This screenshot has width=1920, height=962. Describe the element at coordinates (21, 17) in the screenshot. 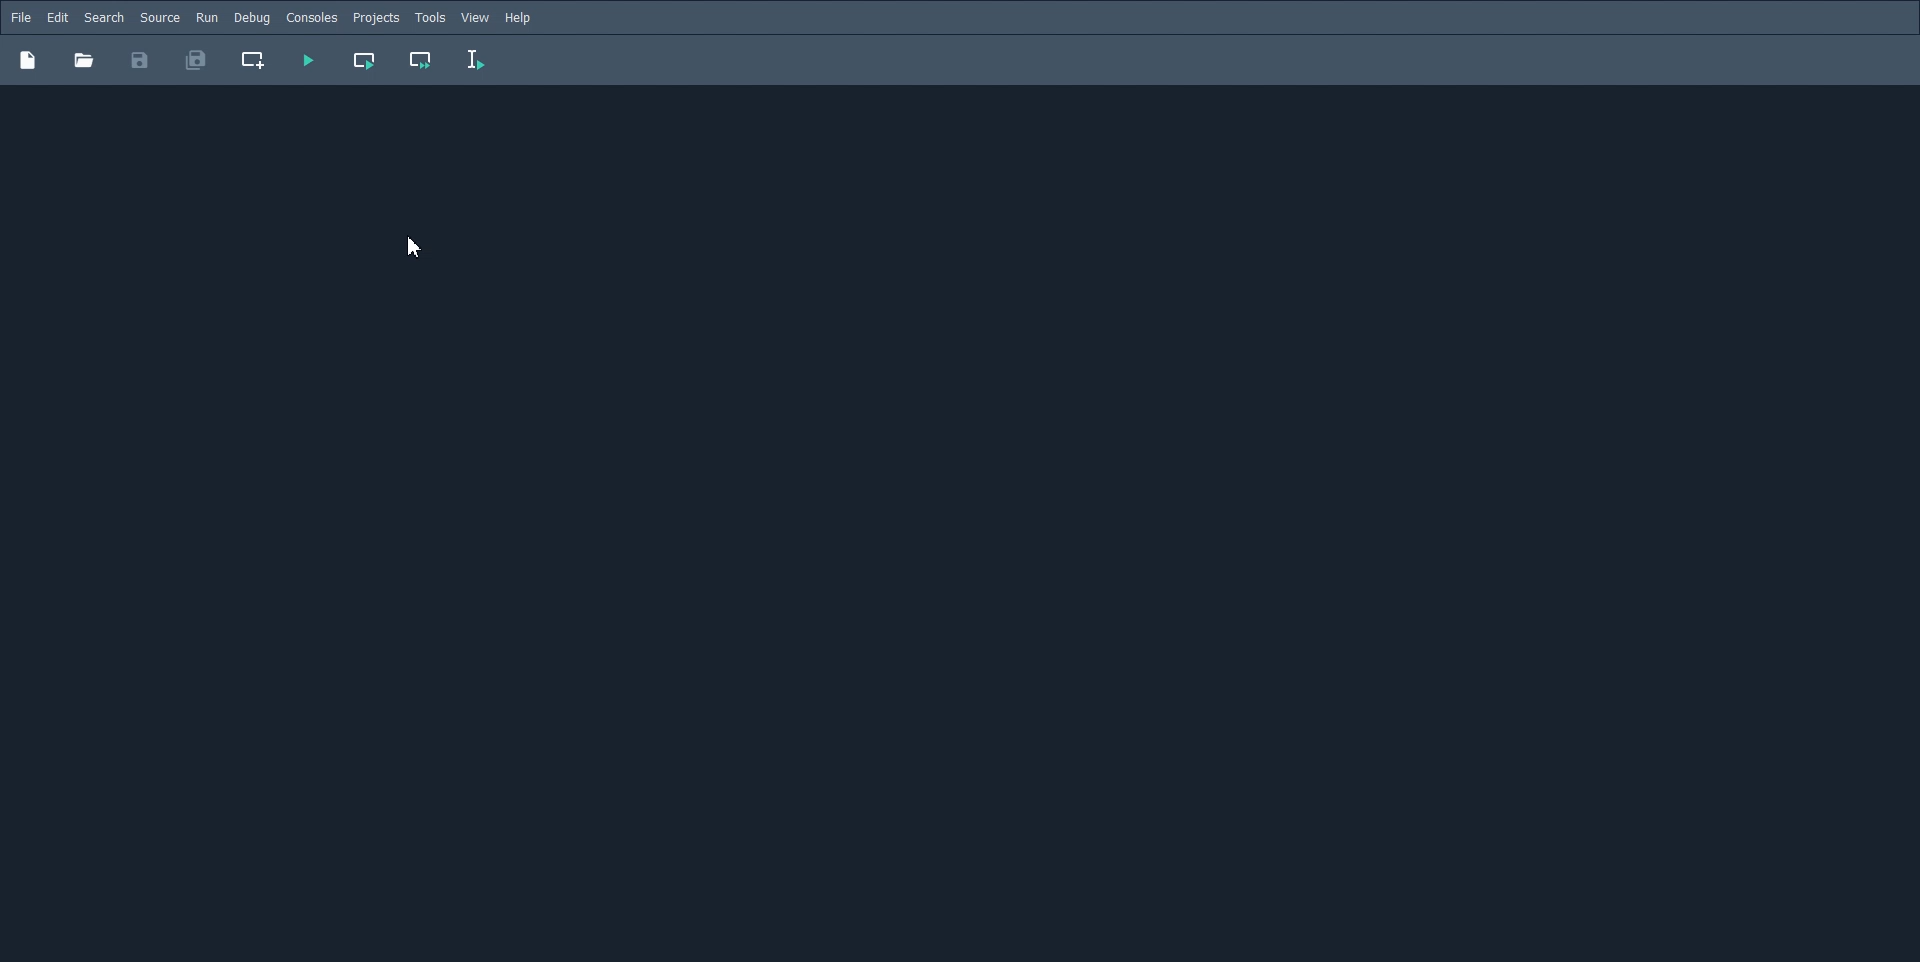

I see `File` at that location.